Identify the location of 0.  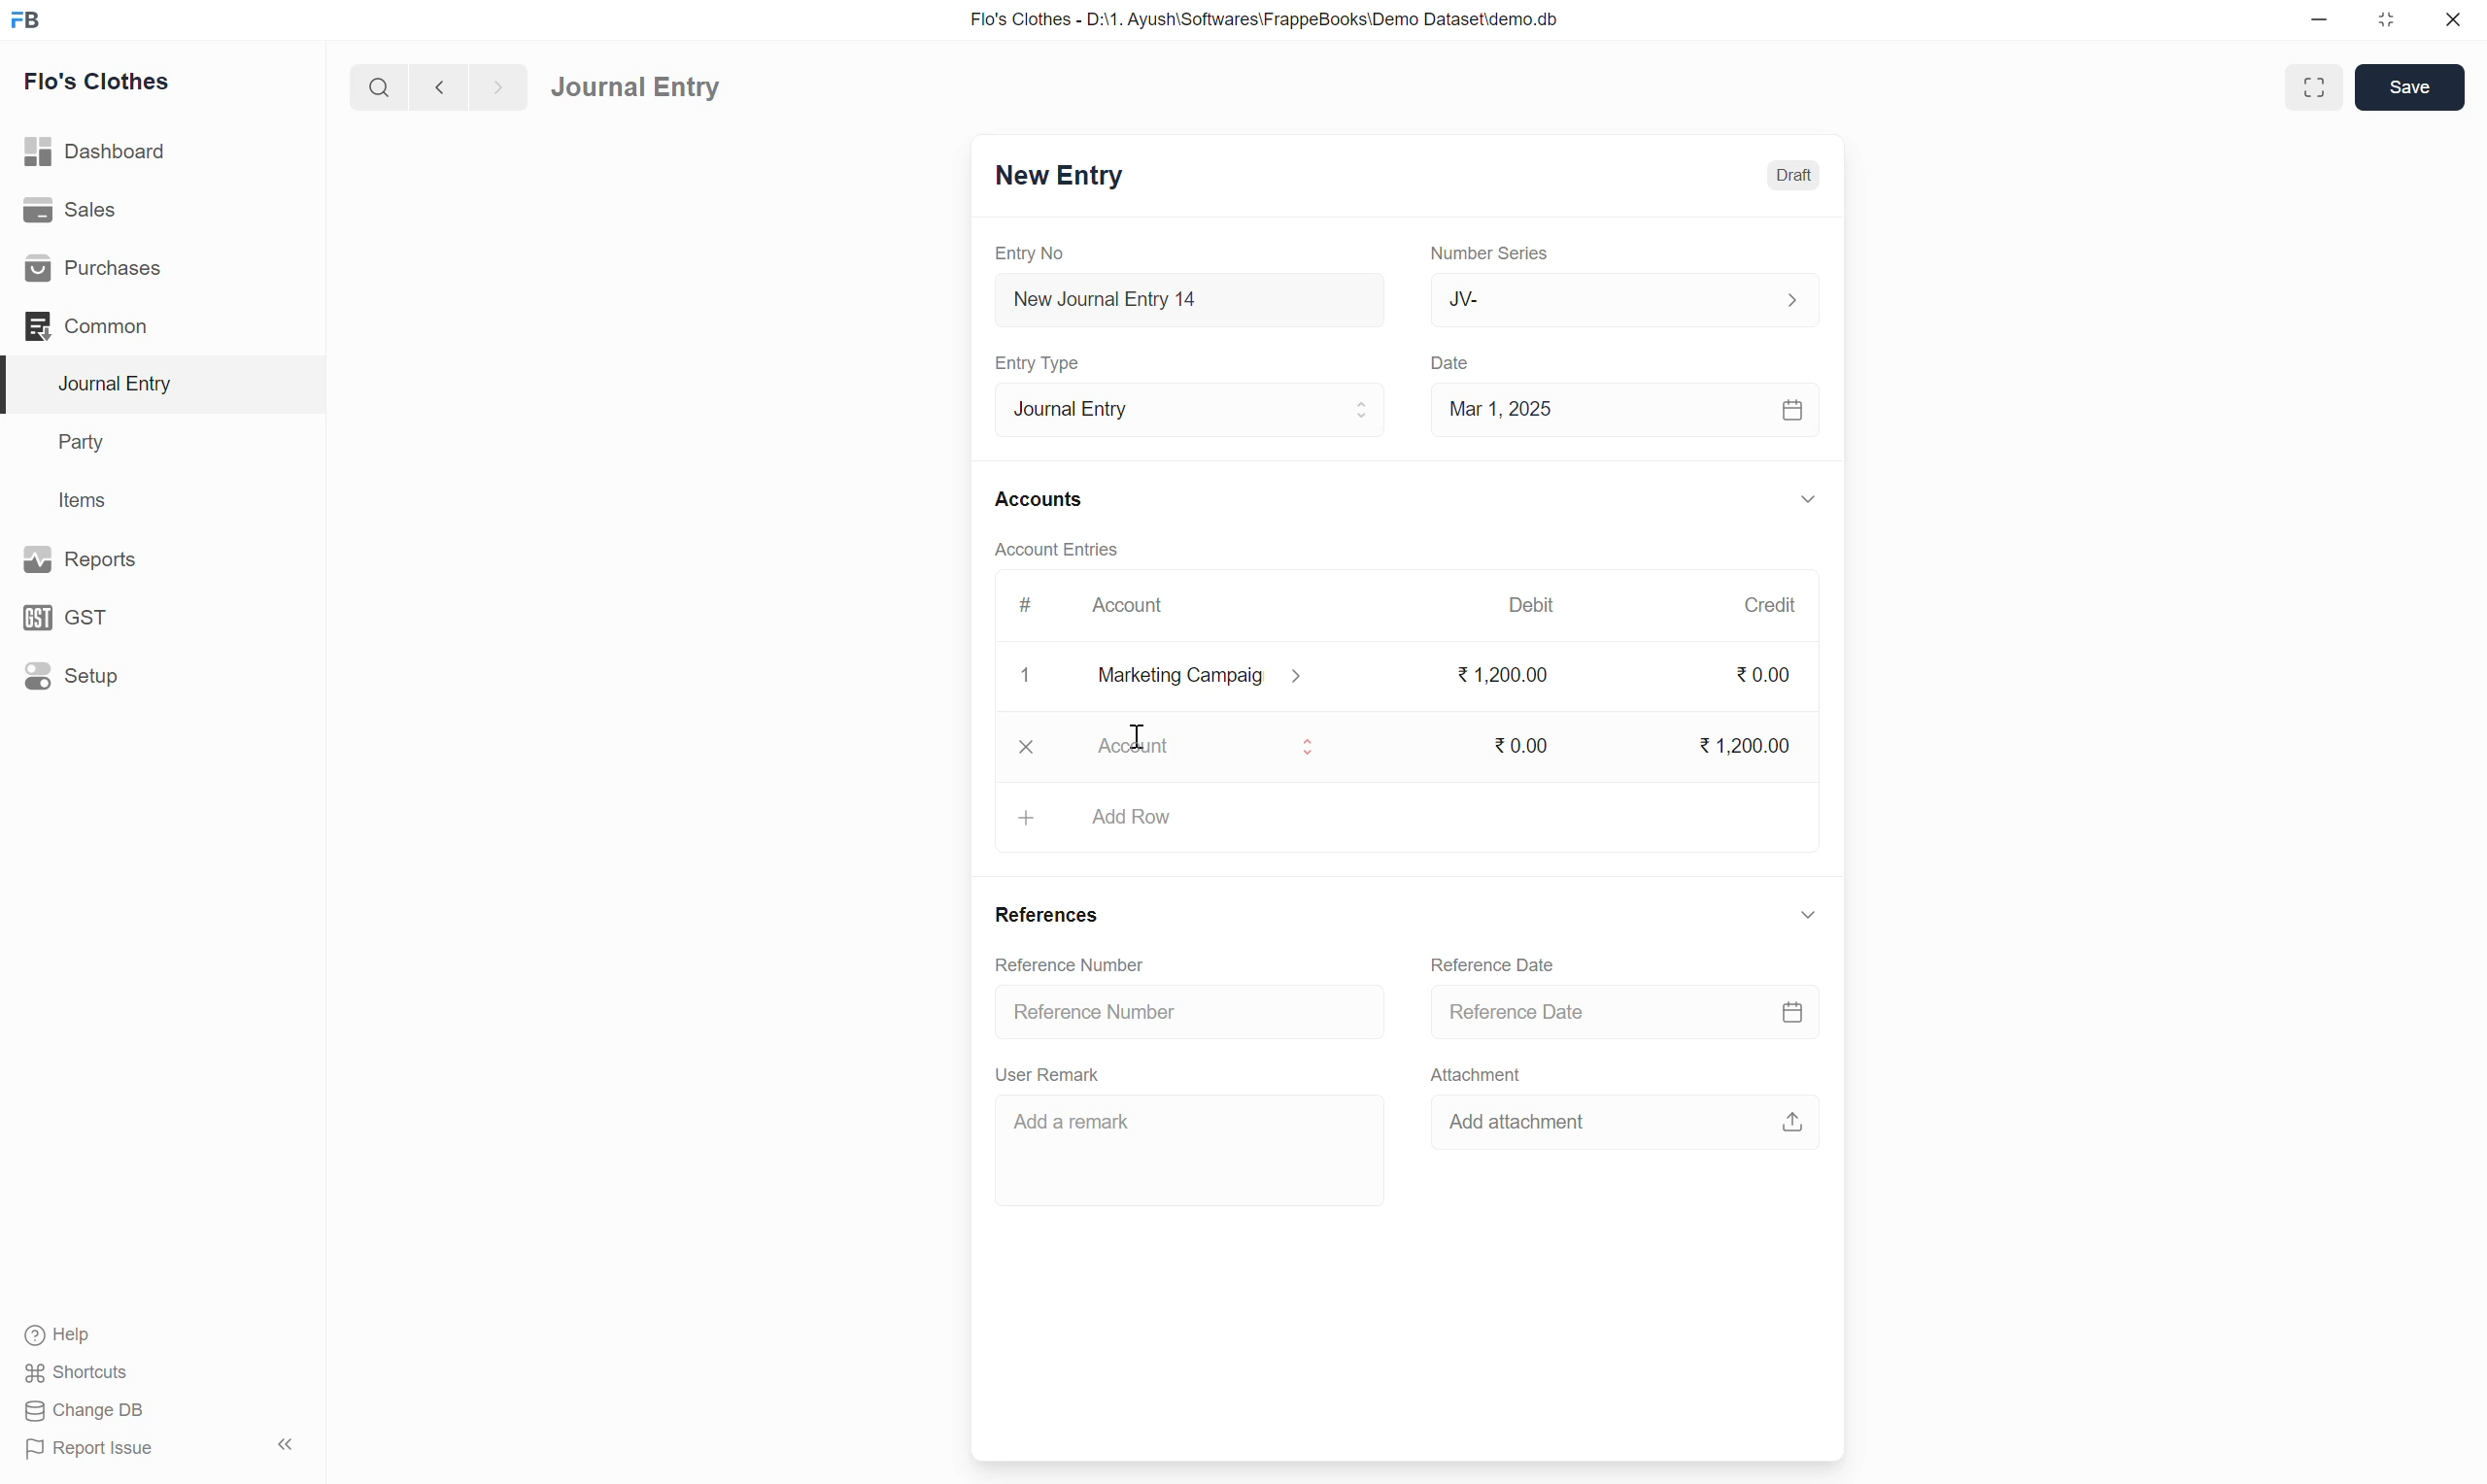
(1520, 745).